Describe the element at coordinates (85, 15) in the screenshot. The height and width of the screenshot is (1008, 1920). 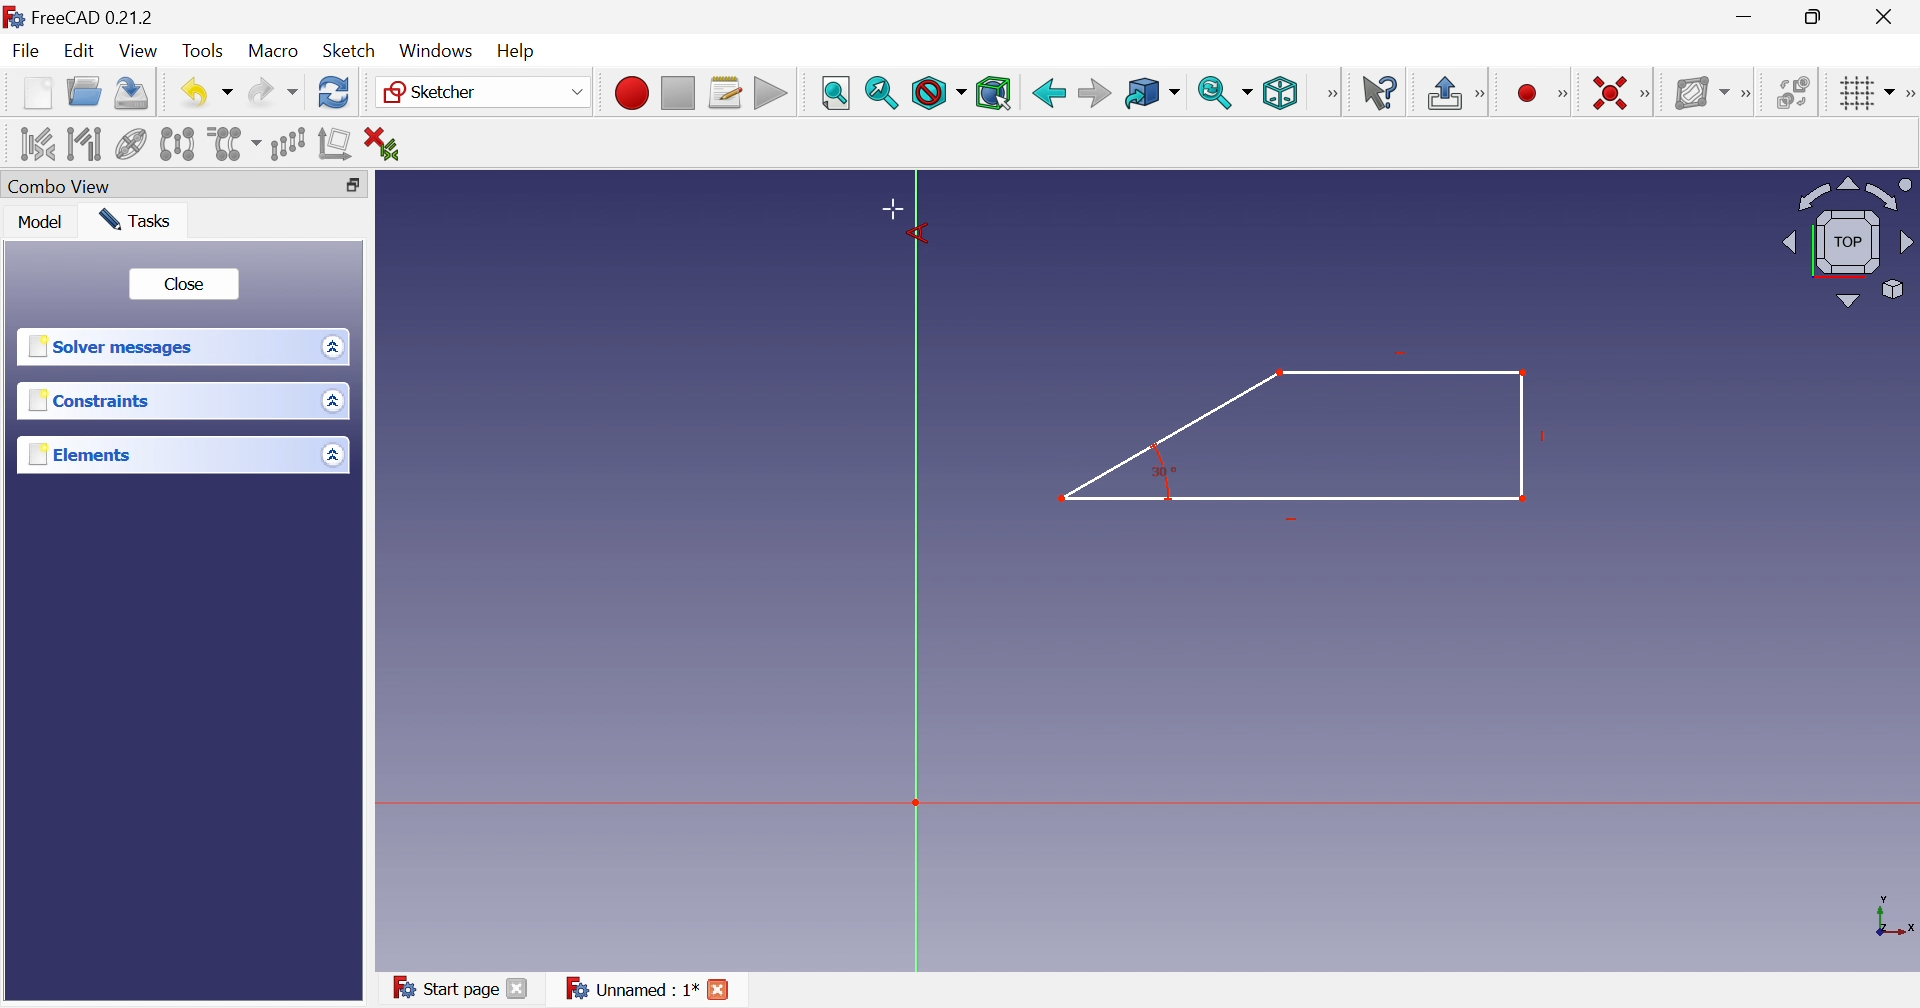
I see `FreeCAD 0.21.2` at that location.